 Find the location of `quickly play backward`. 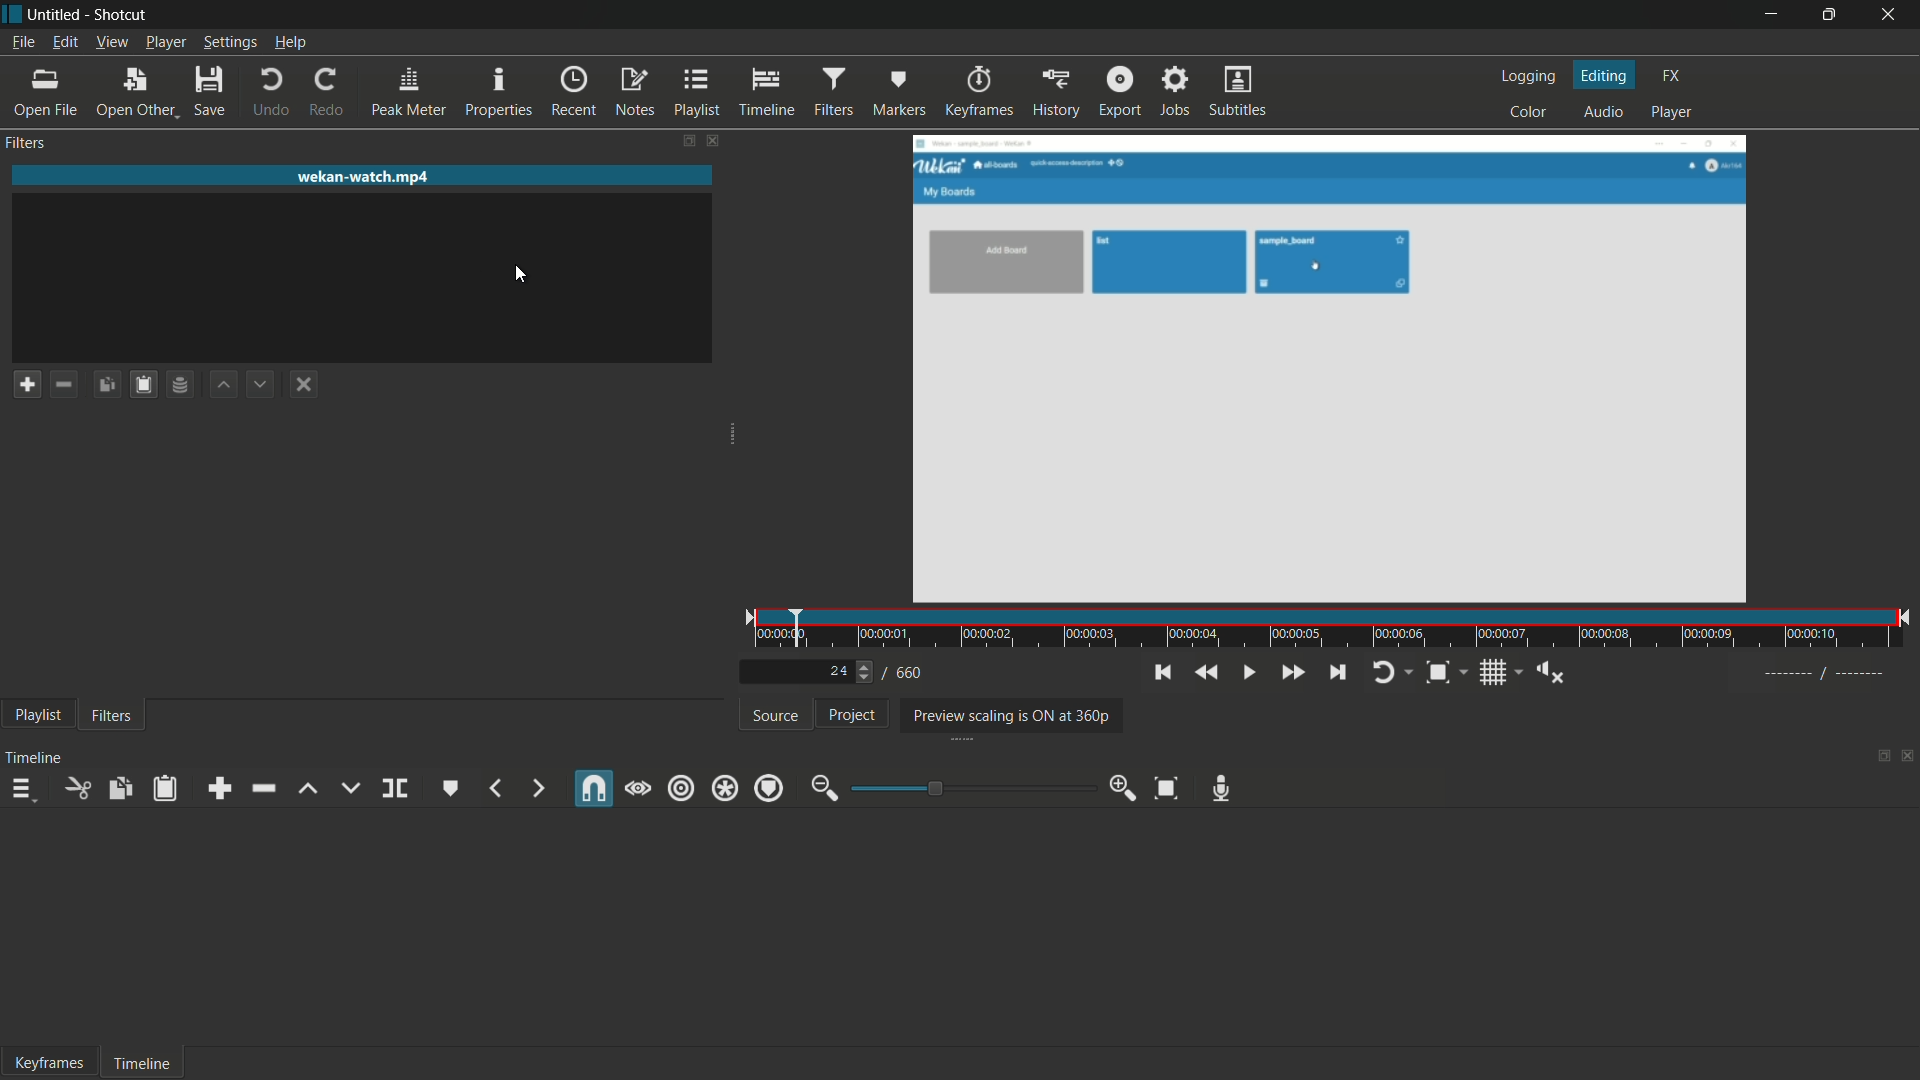

quickly play backward is located at coordinates (1208, 673).